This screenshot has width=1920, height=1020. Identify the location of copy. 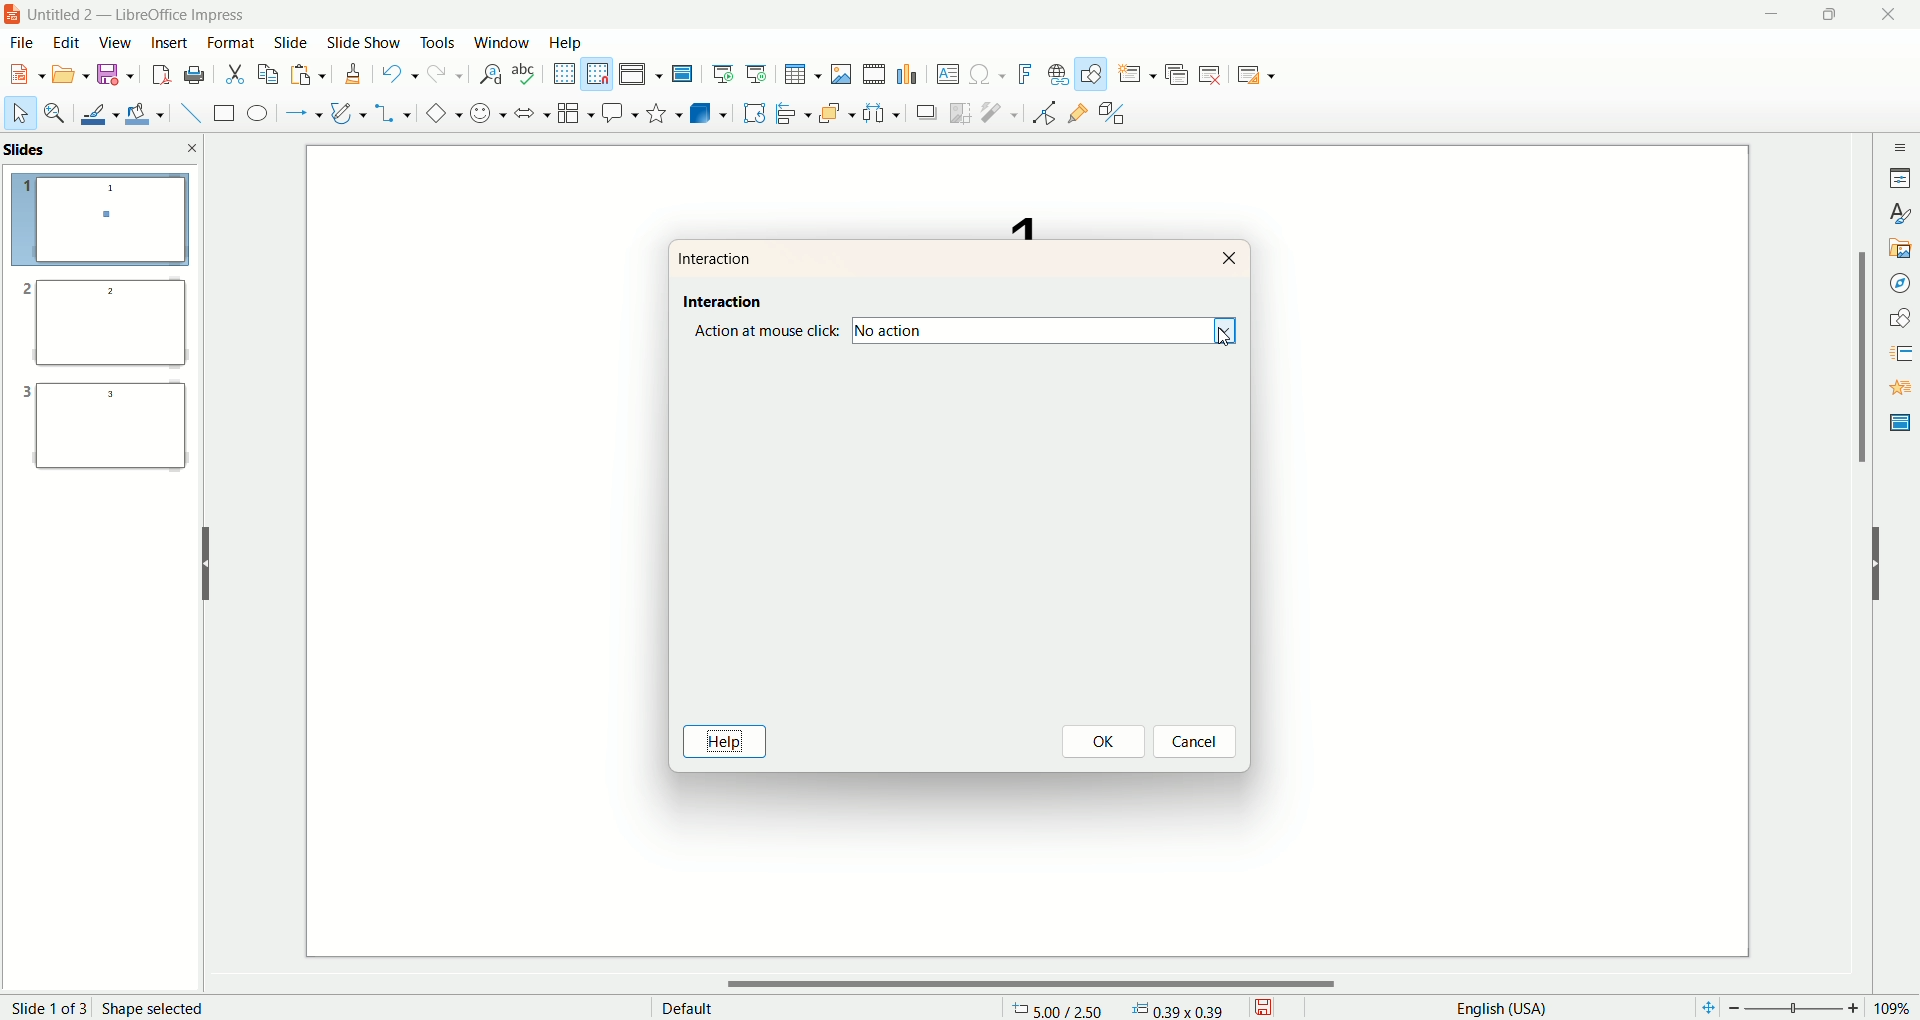
(268, 73).